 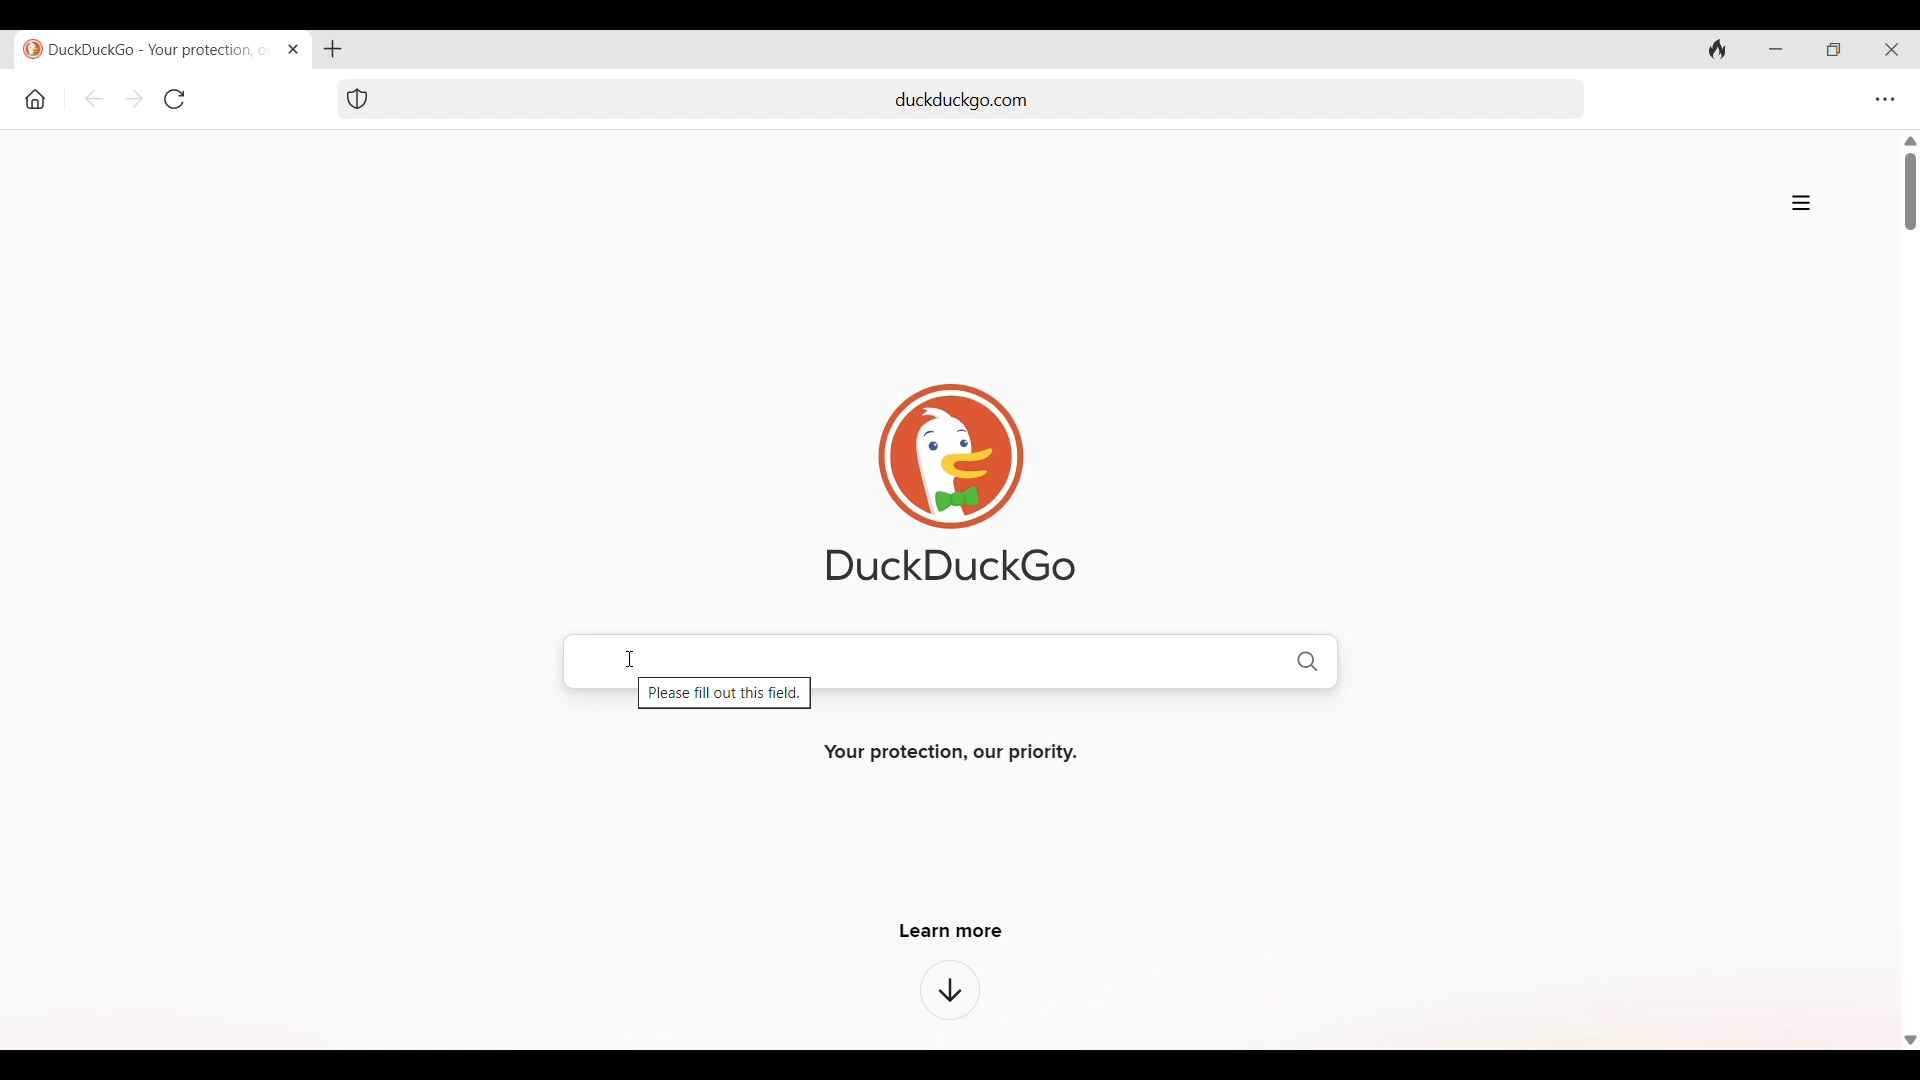 What do you see at coordinates (1776, 49) in the screenshot?
I see `Minimize` at bounding box center [1776, 49].